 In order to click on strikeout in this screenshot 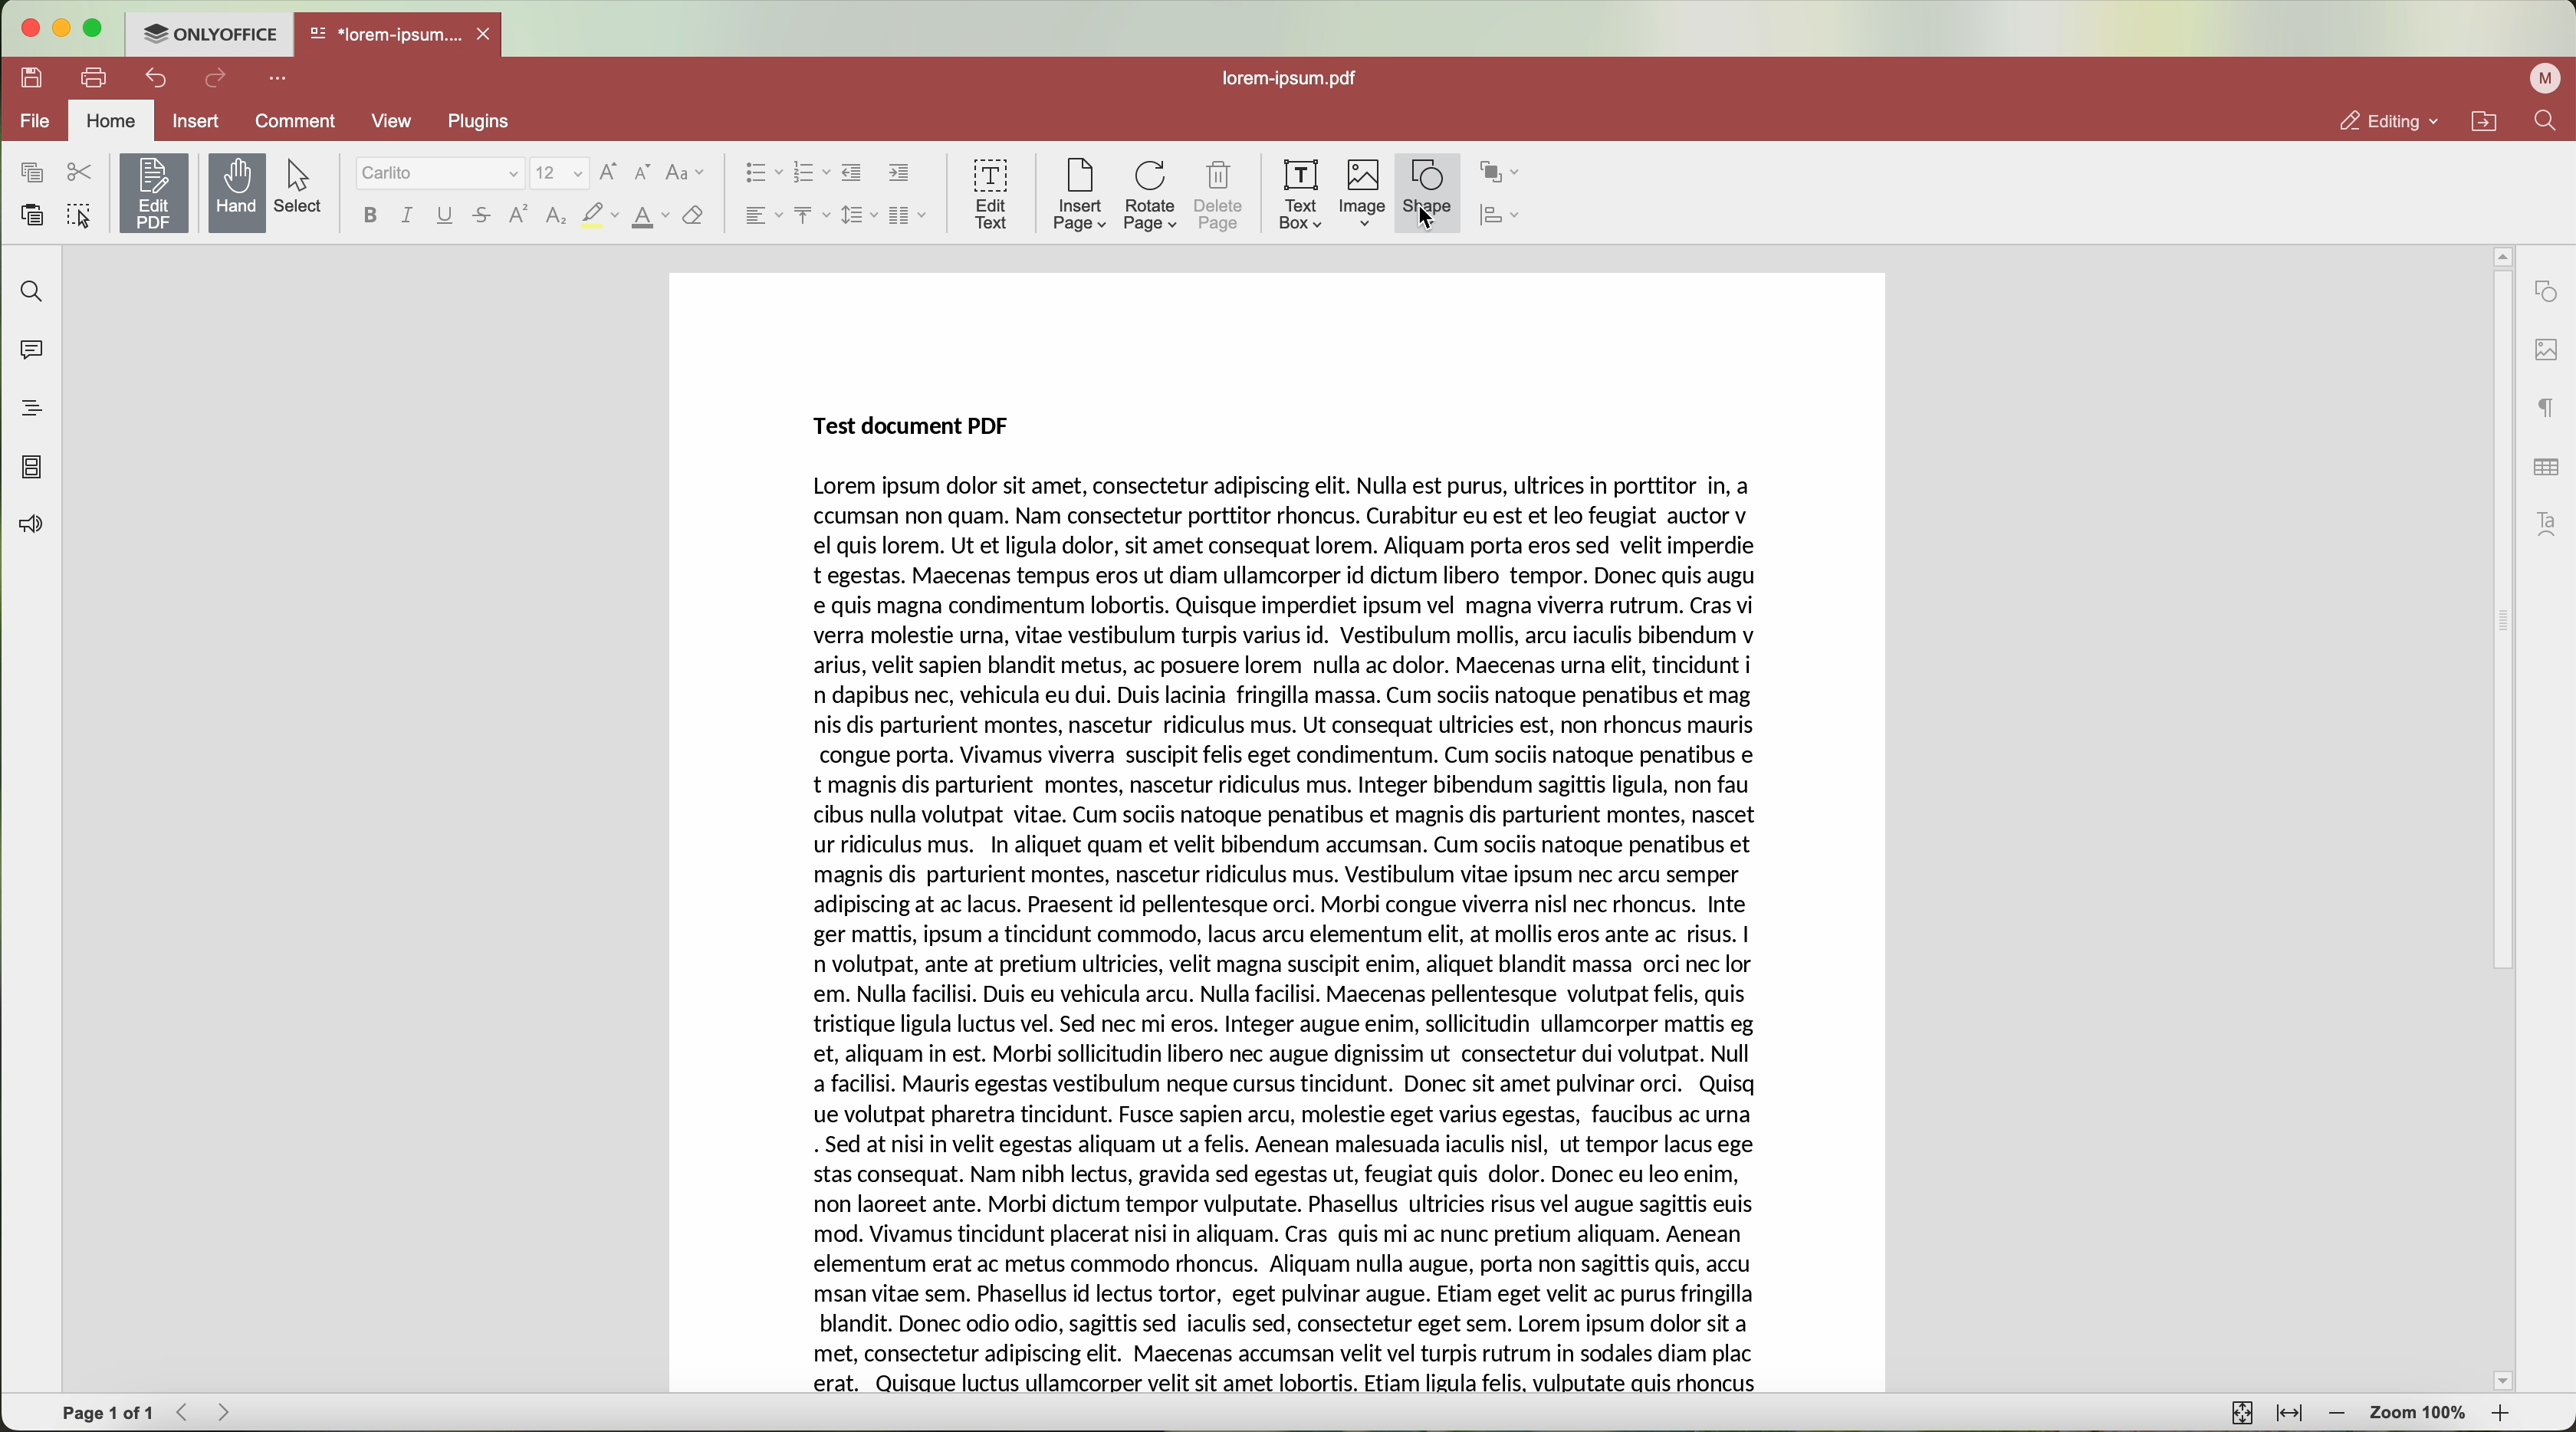, I will do `click(600, 216)`.